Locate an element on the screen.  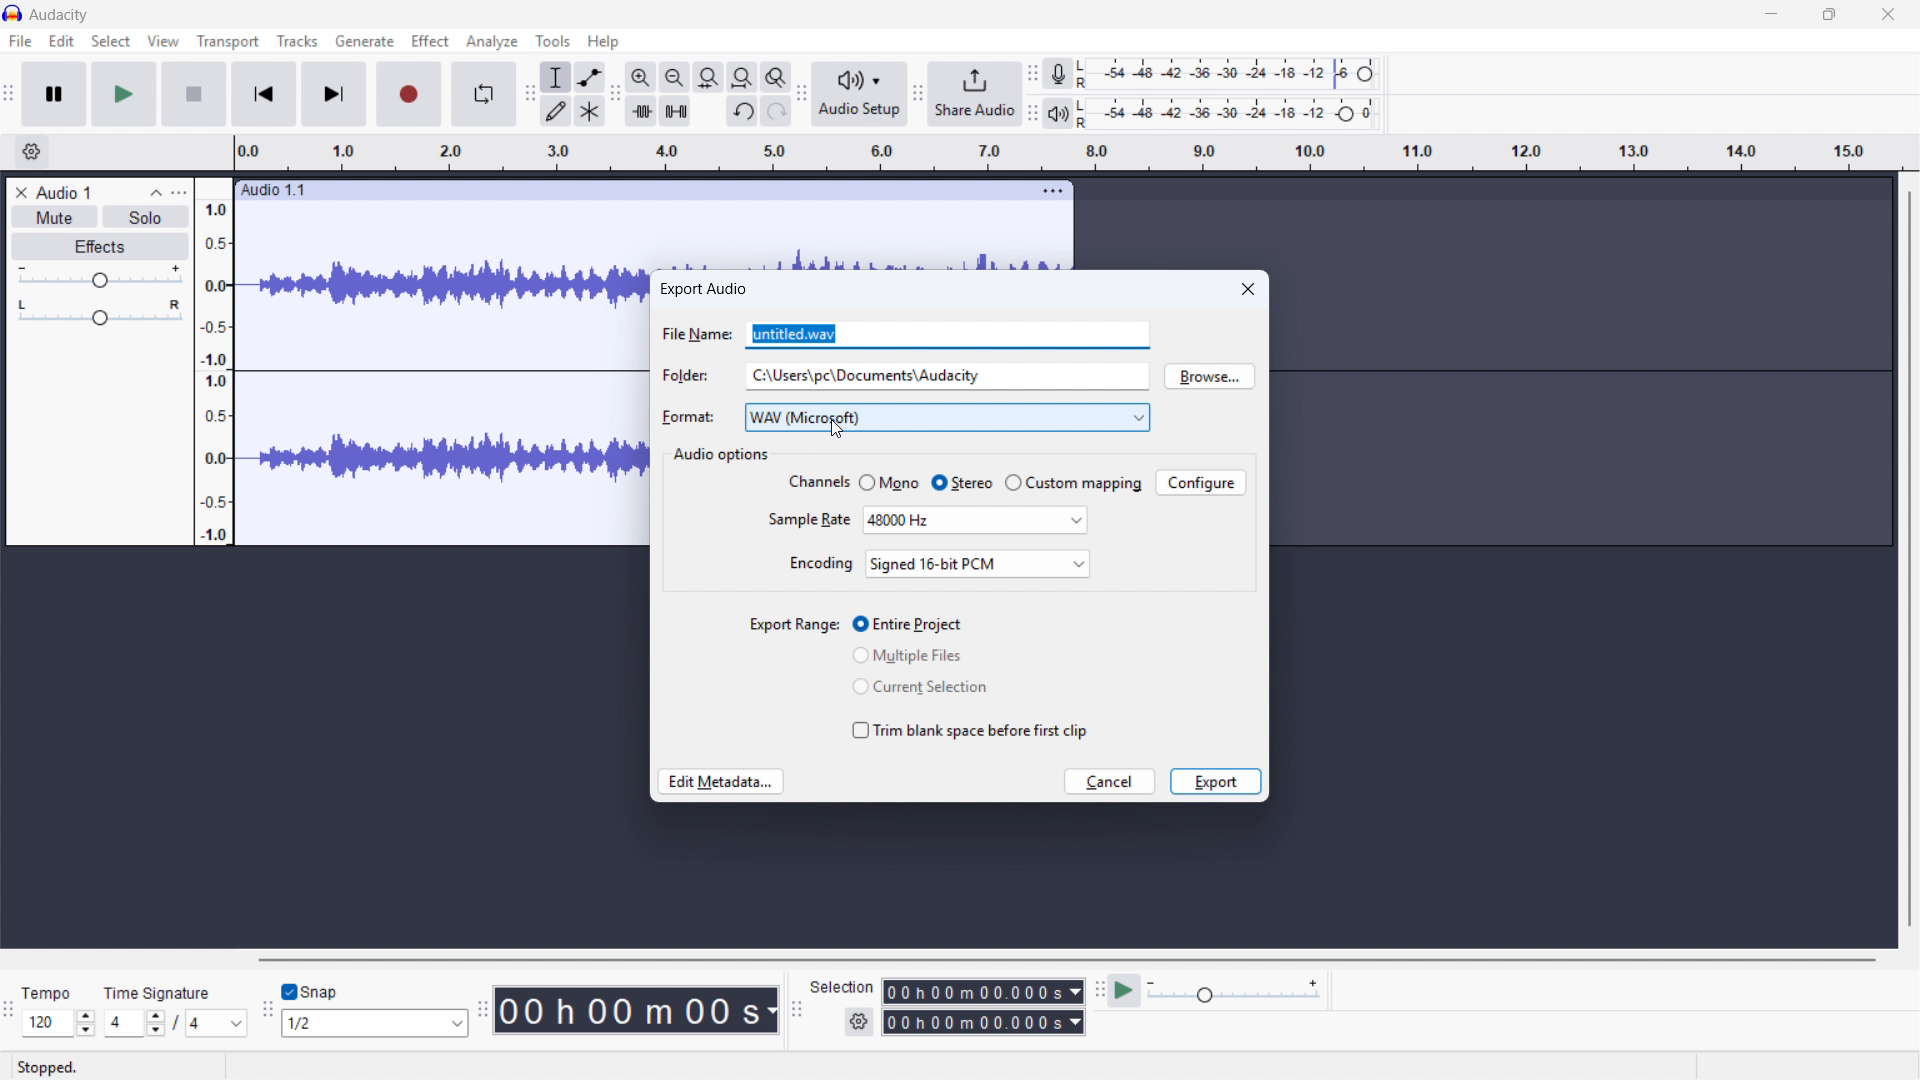
Zoom out  is located at coordinates (675, 76).